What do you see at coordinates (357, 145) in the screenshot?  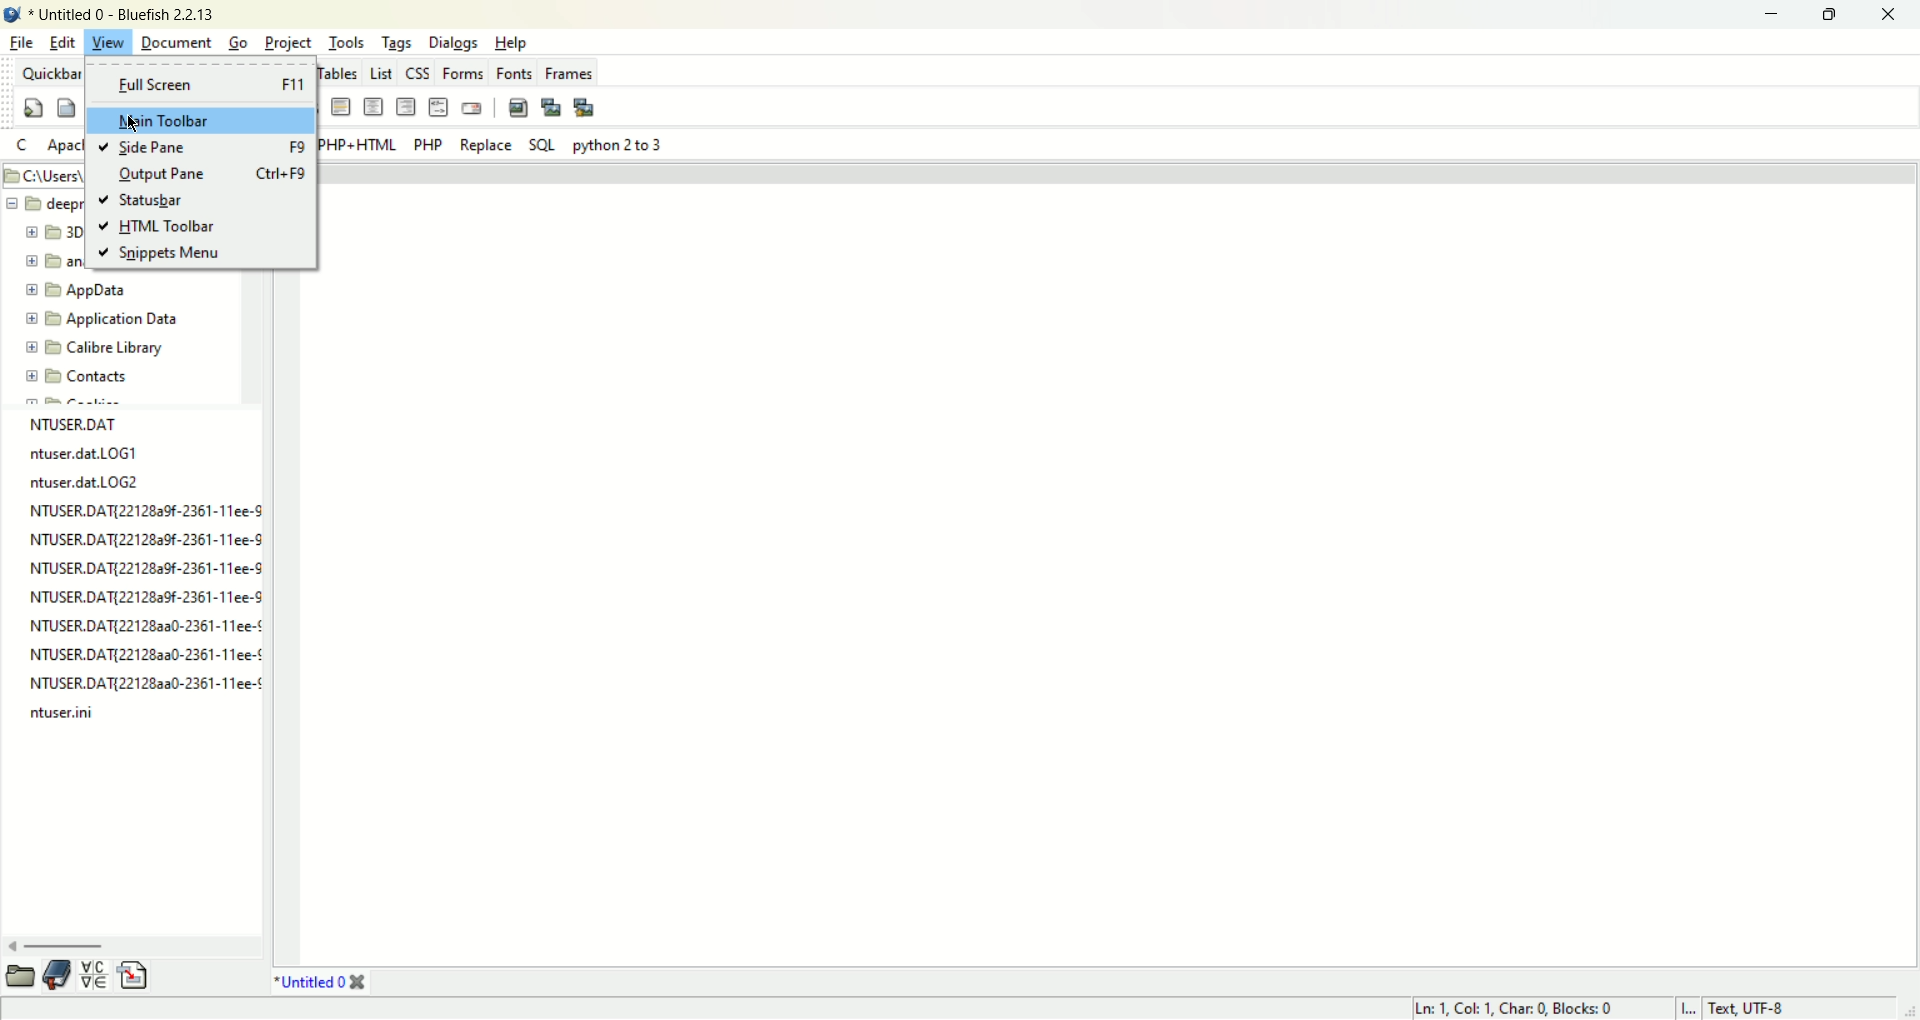 I see `PHP+HTML` at bounding box center [357, 145].